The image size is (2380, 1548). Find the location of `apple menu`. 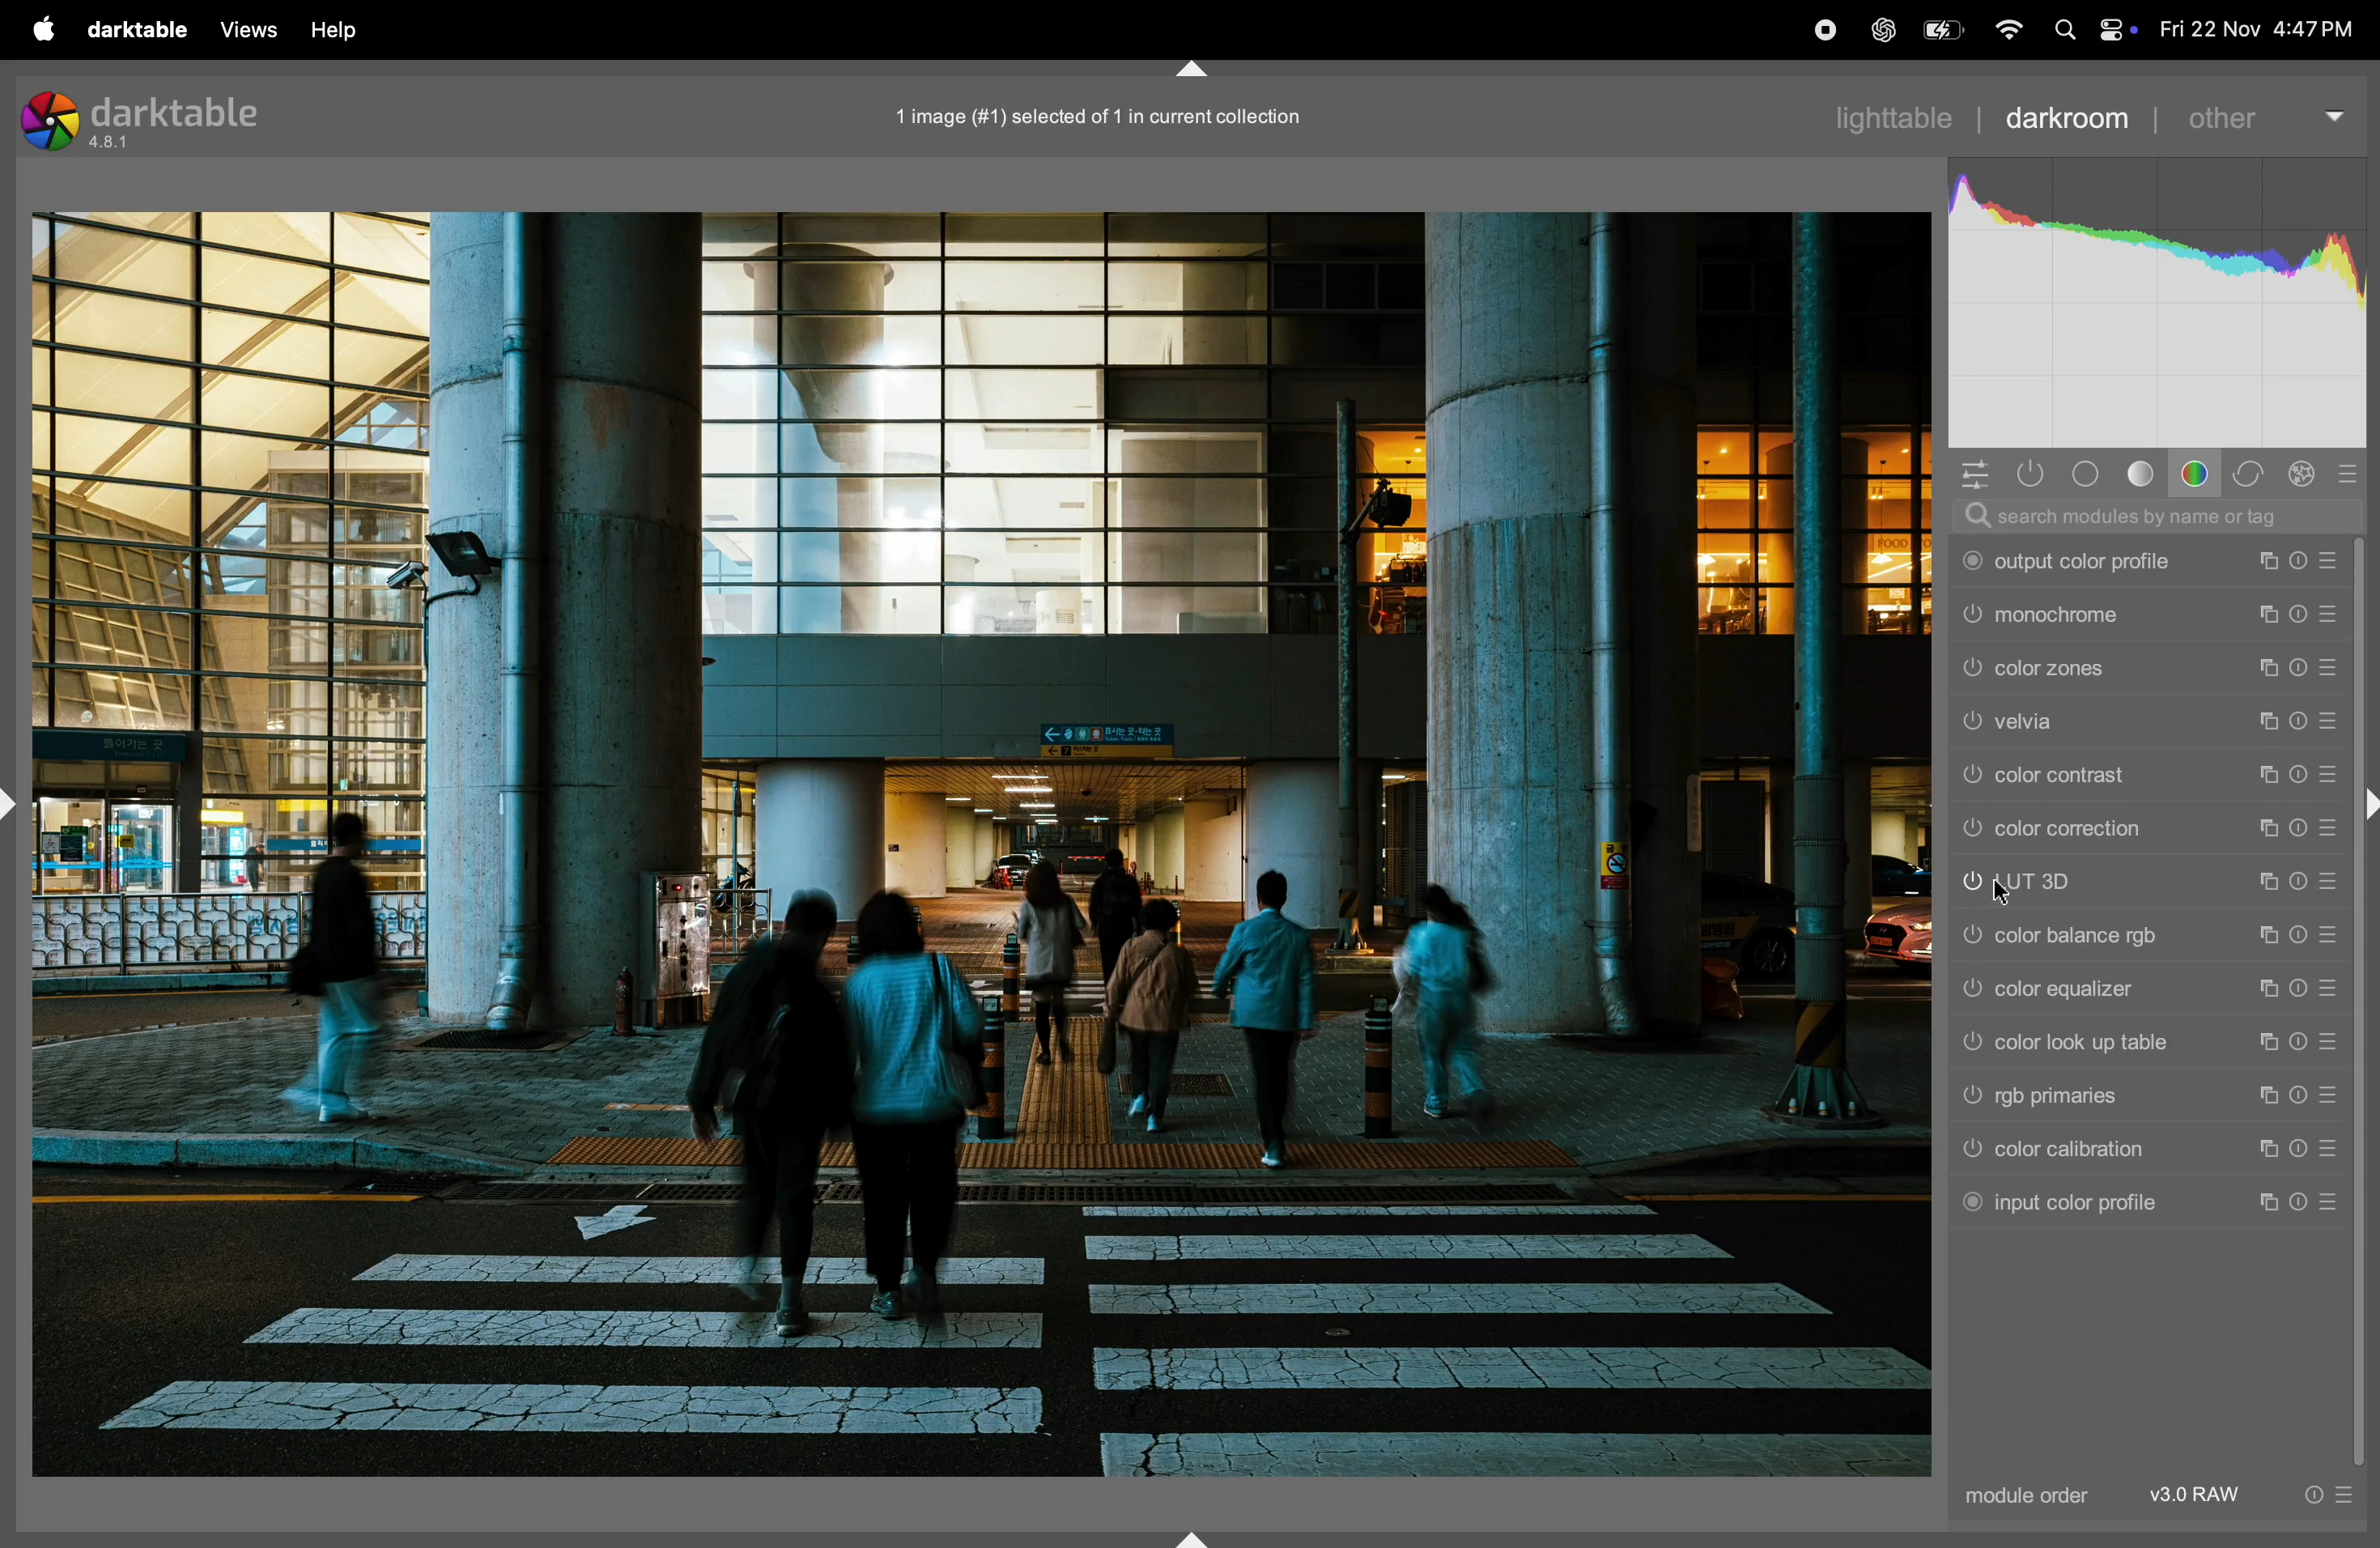

apple menu is located at coordinates (44, 28).